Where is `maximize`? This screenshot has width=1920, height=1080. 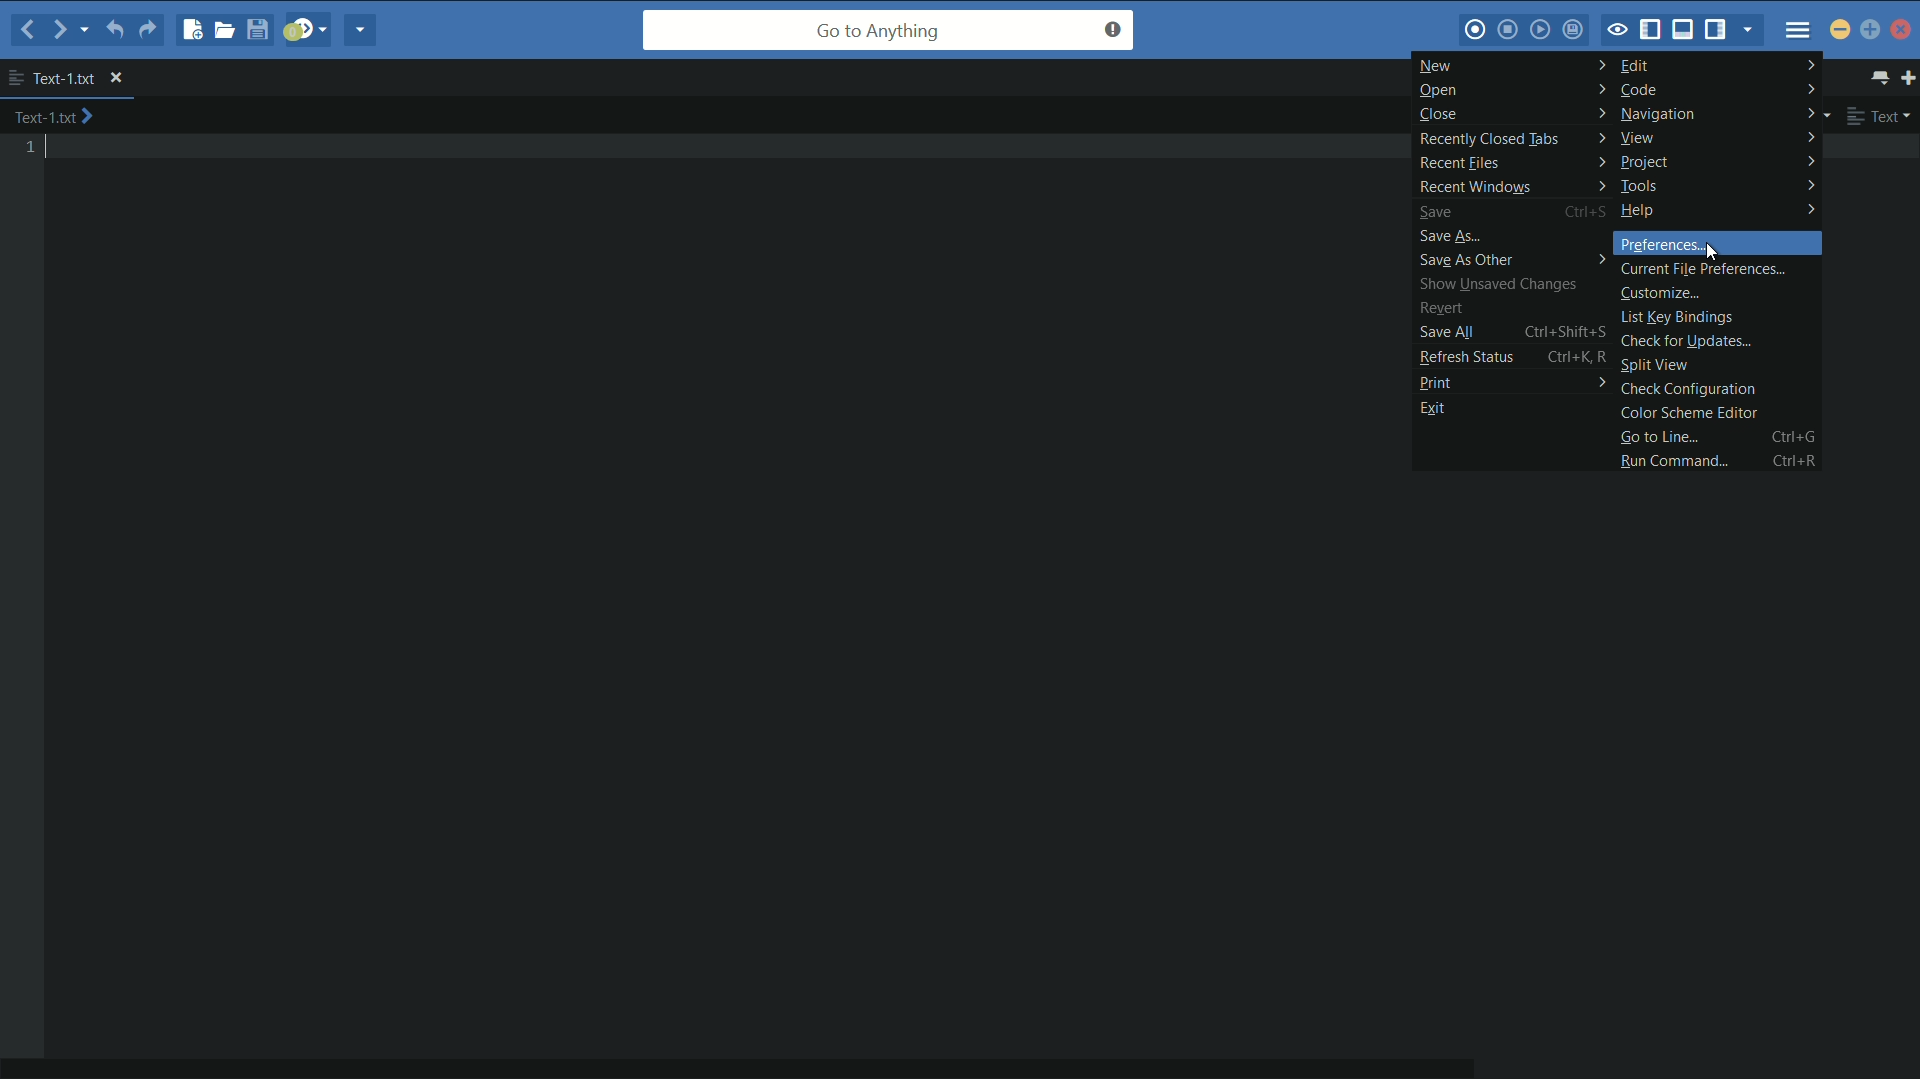
maximize is located at coordinates (1870, 29).